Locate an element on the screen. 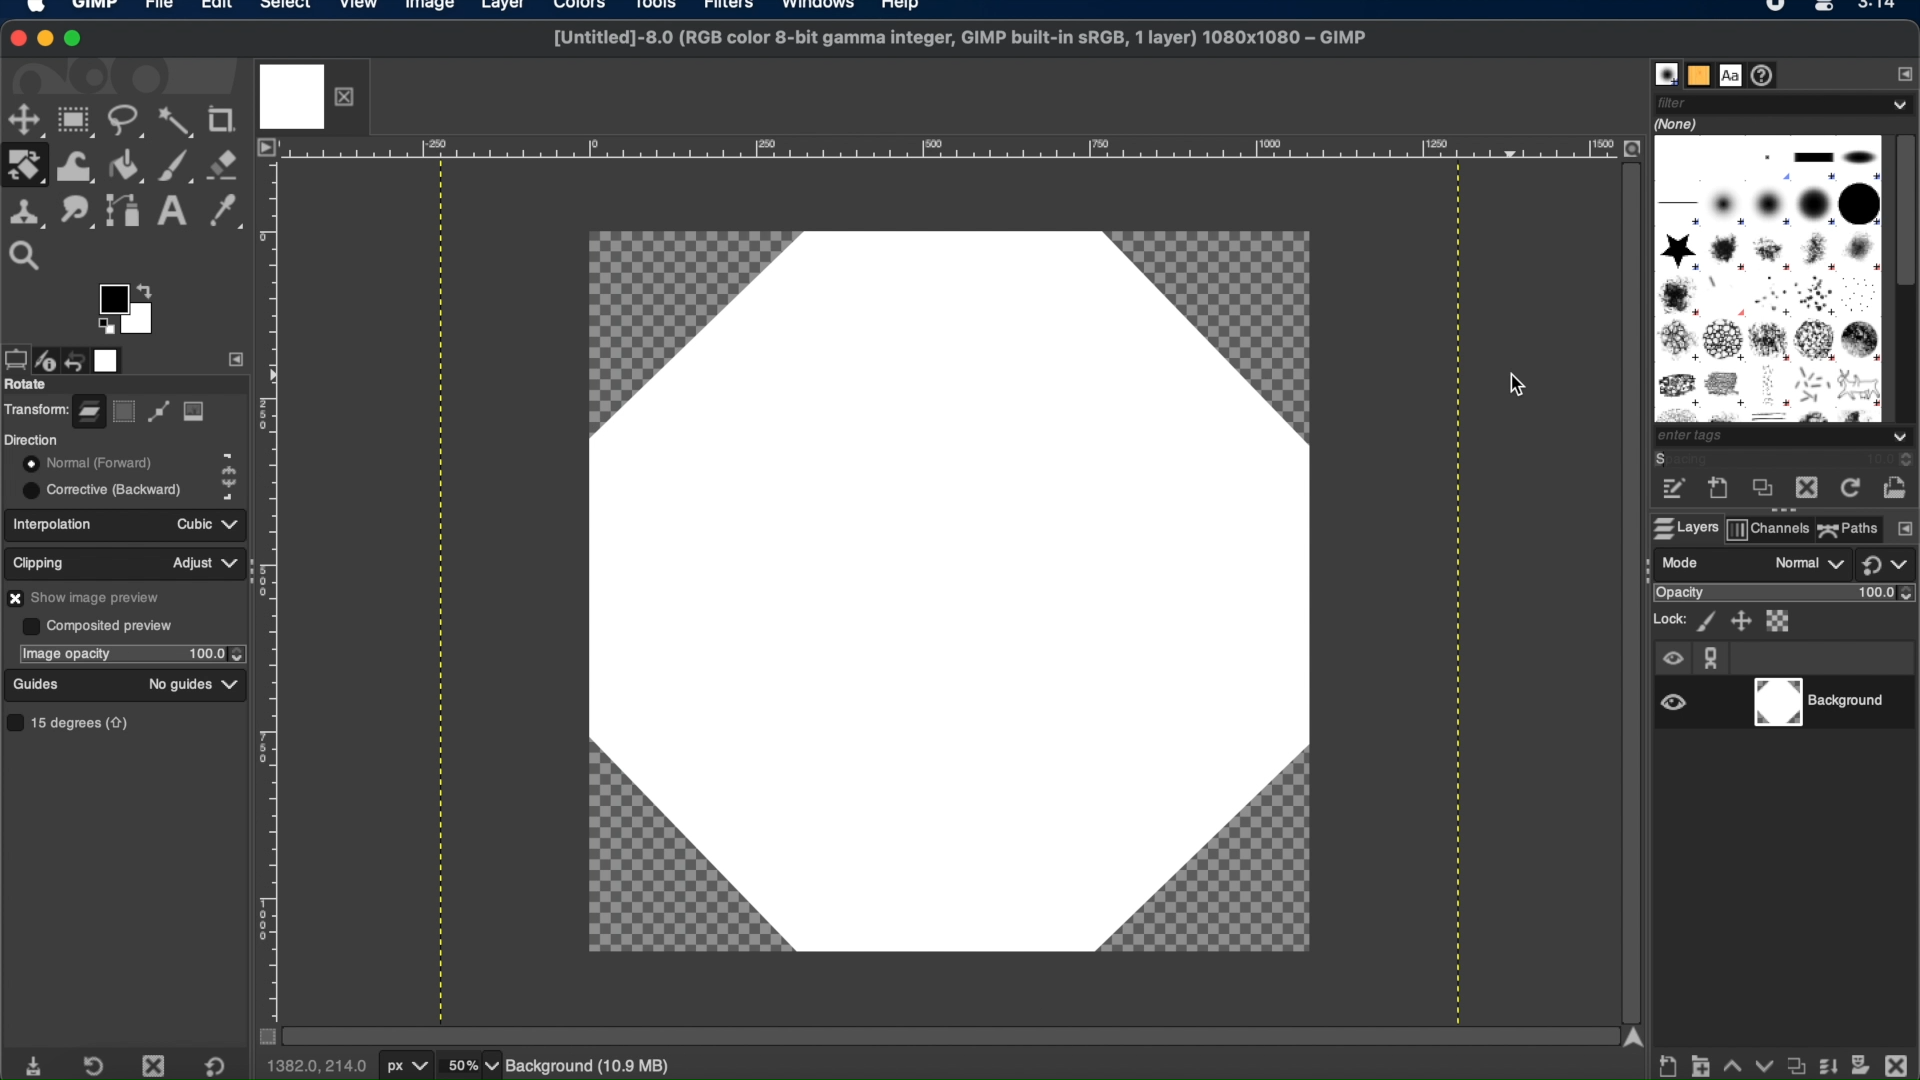 Image resolution: width=1920 pixels, height=1080 pixels. paths is located at coordinates (1849, 528).